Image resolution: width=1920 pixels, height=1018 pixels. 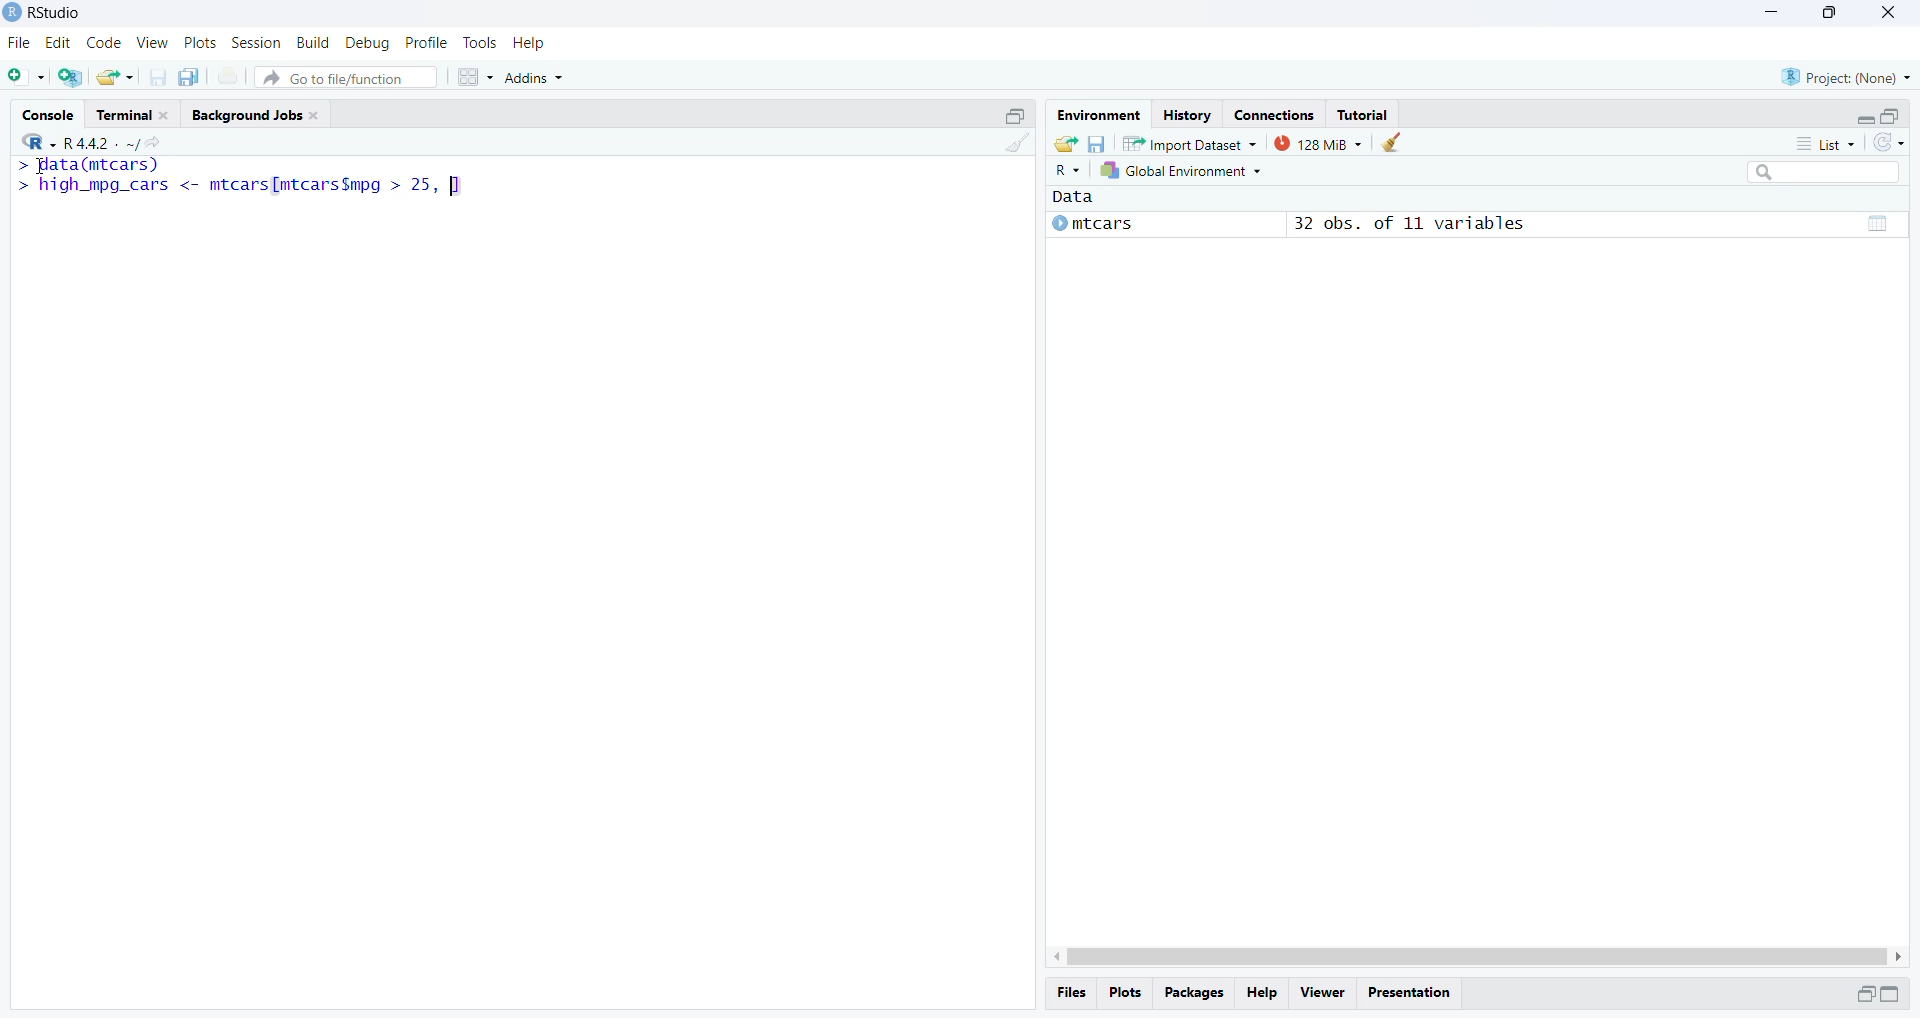 I want to click on 125 MiB, so click(x=1316, y=144).